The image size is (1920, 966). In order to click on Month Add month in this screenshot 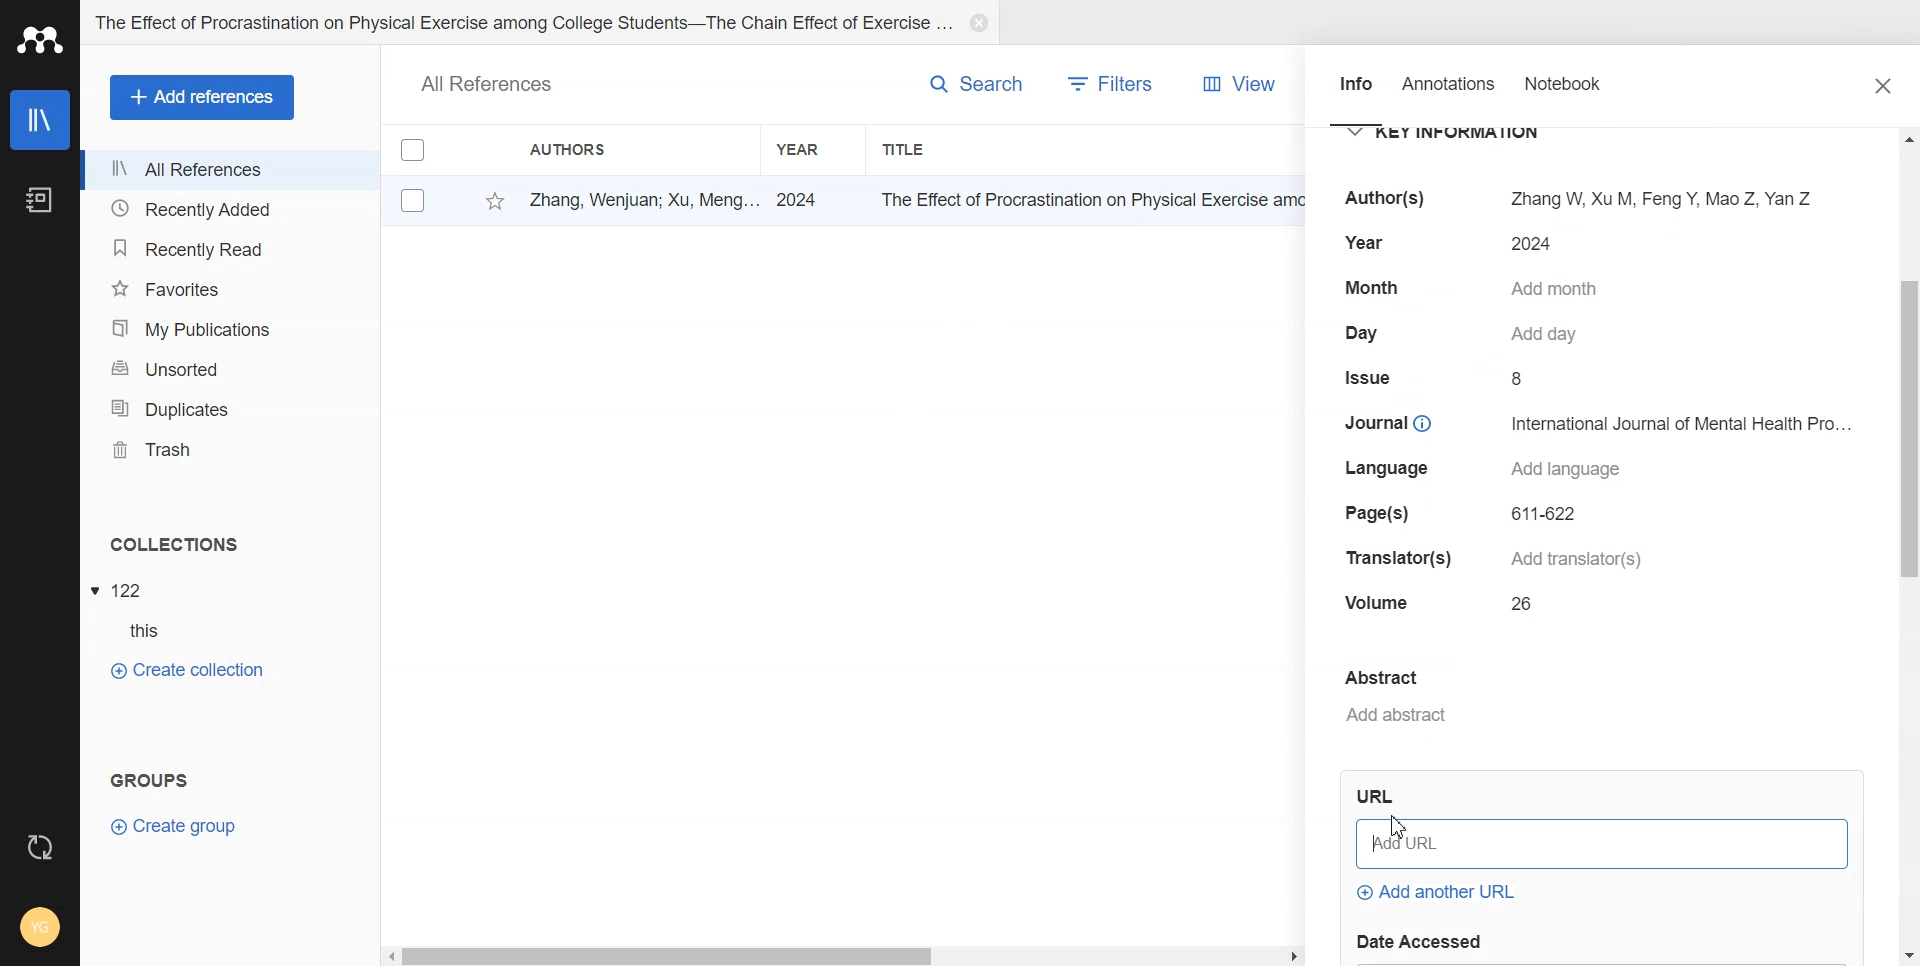, I will do `click(1476, 288)`.